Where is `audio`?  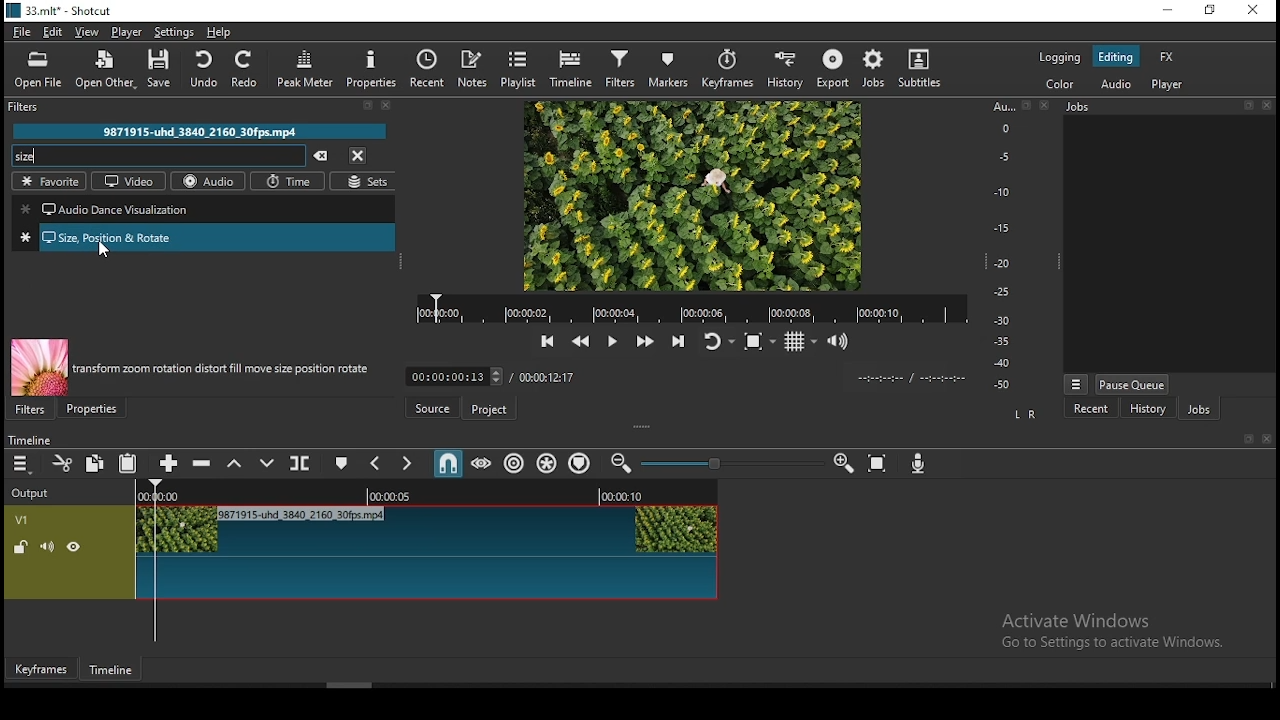
audio is located at coordinates (1118, 84).